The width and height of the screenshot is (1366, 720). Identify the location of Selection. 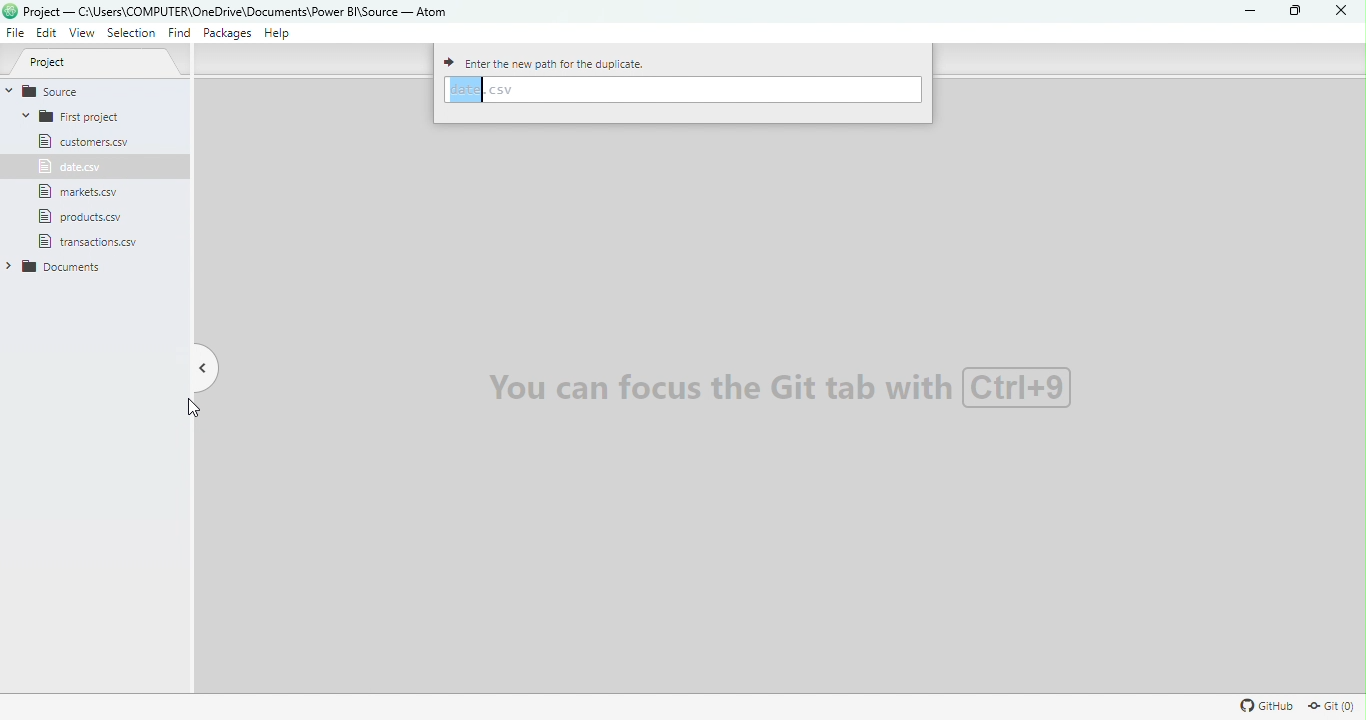
(133, 34).